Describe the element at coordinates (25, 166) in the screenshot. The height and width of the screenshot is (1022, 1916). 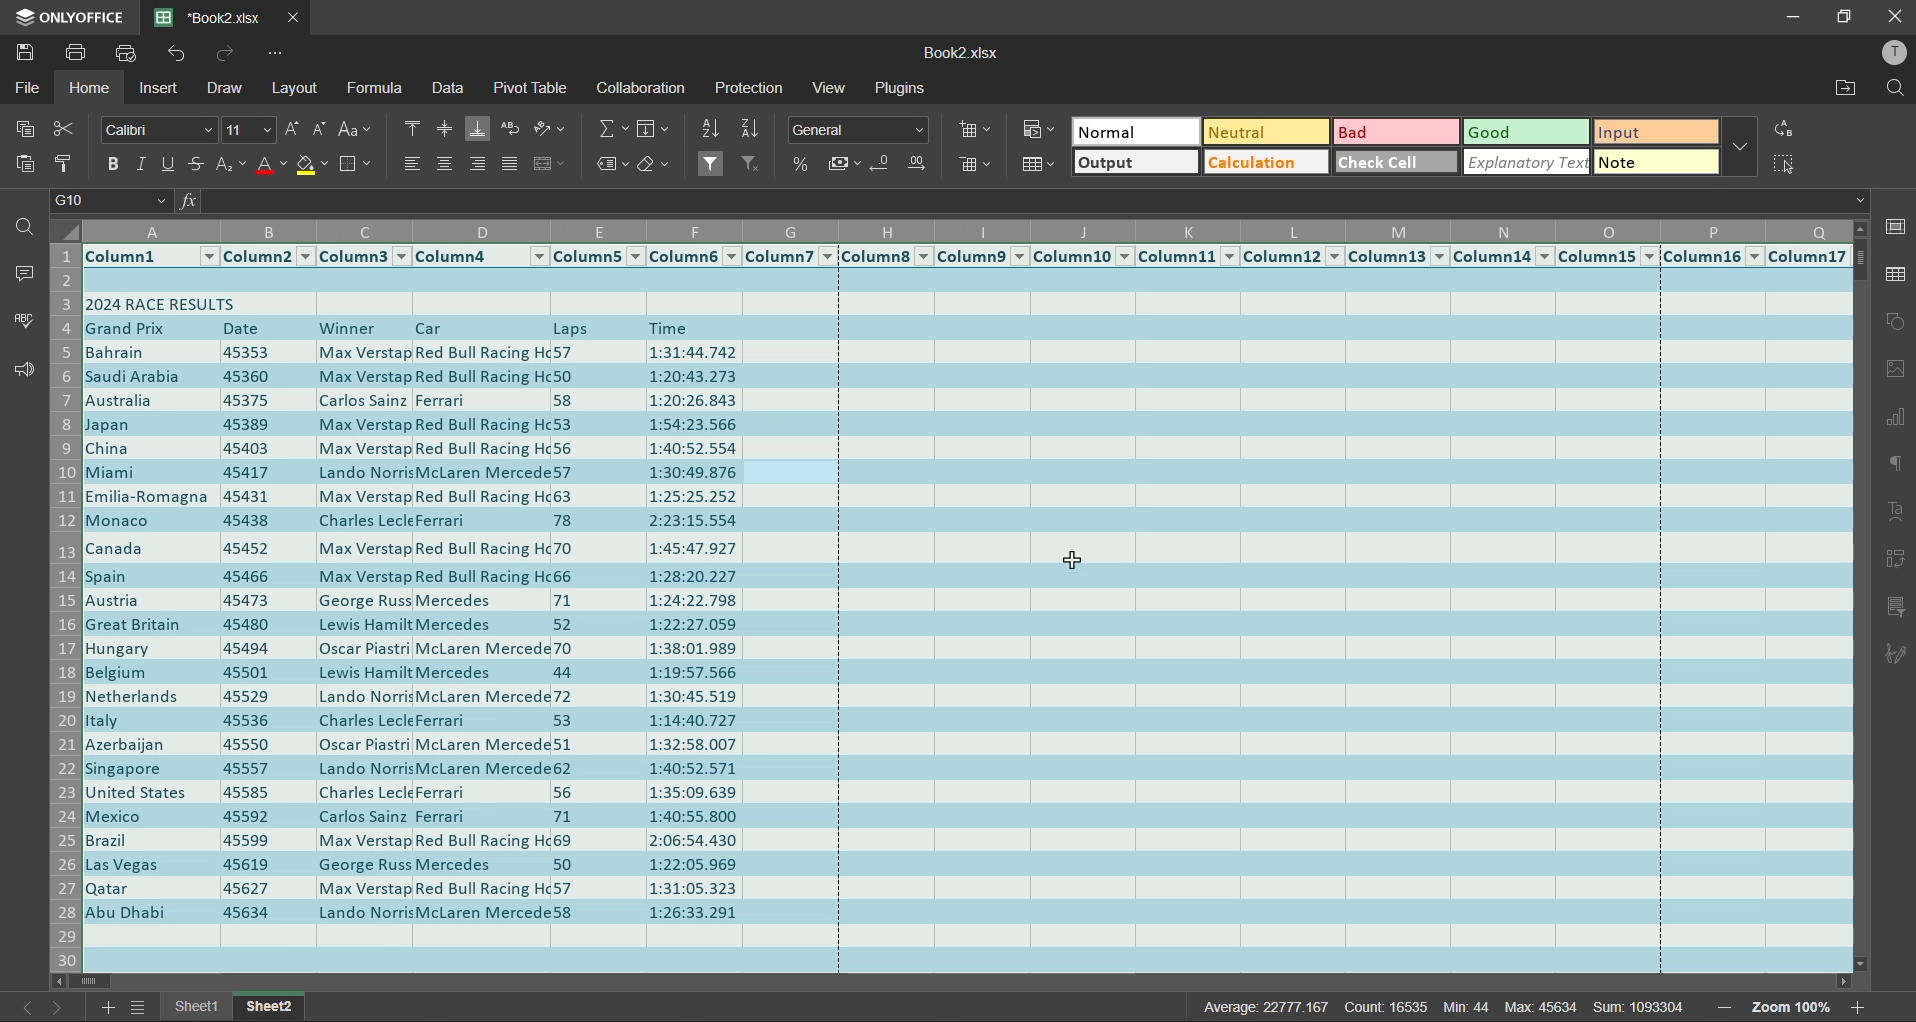
I see `paste` at that location.